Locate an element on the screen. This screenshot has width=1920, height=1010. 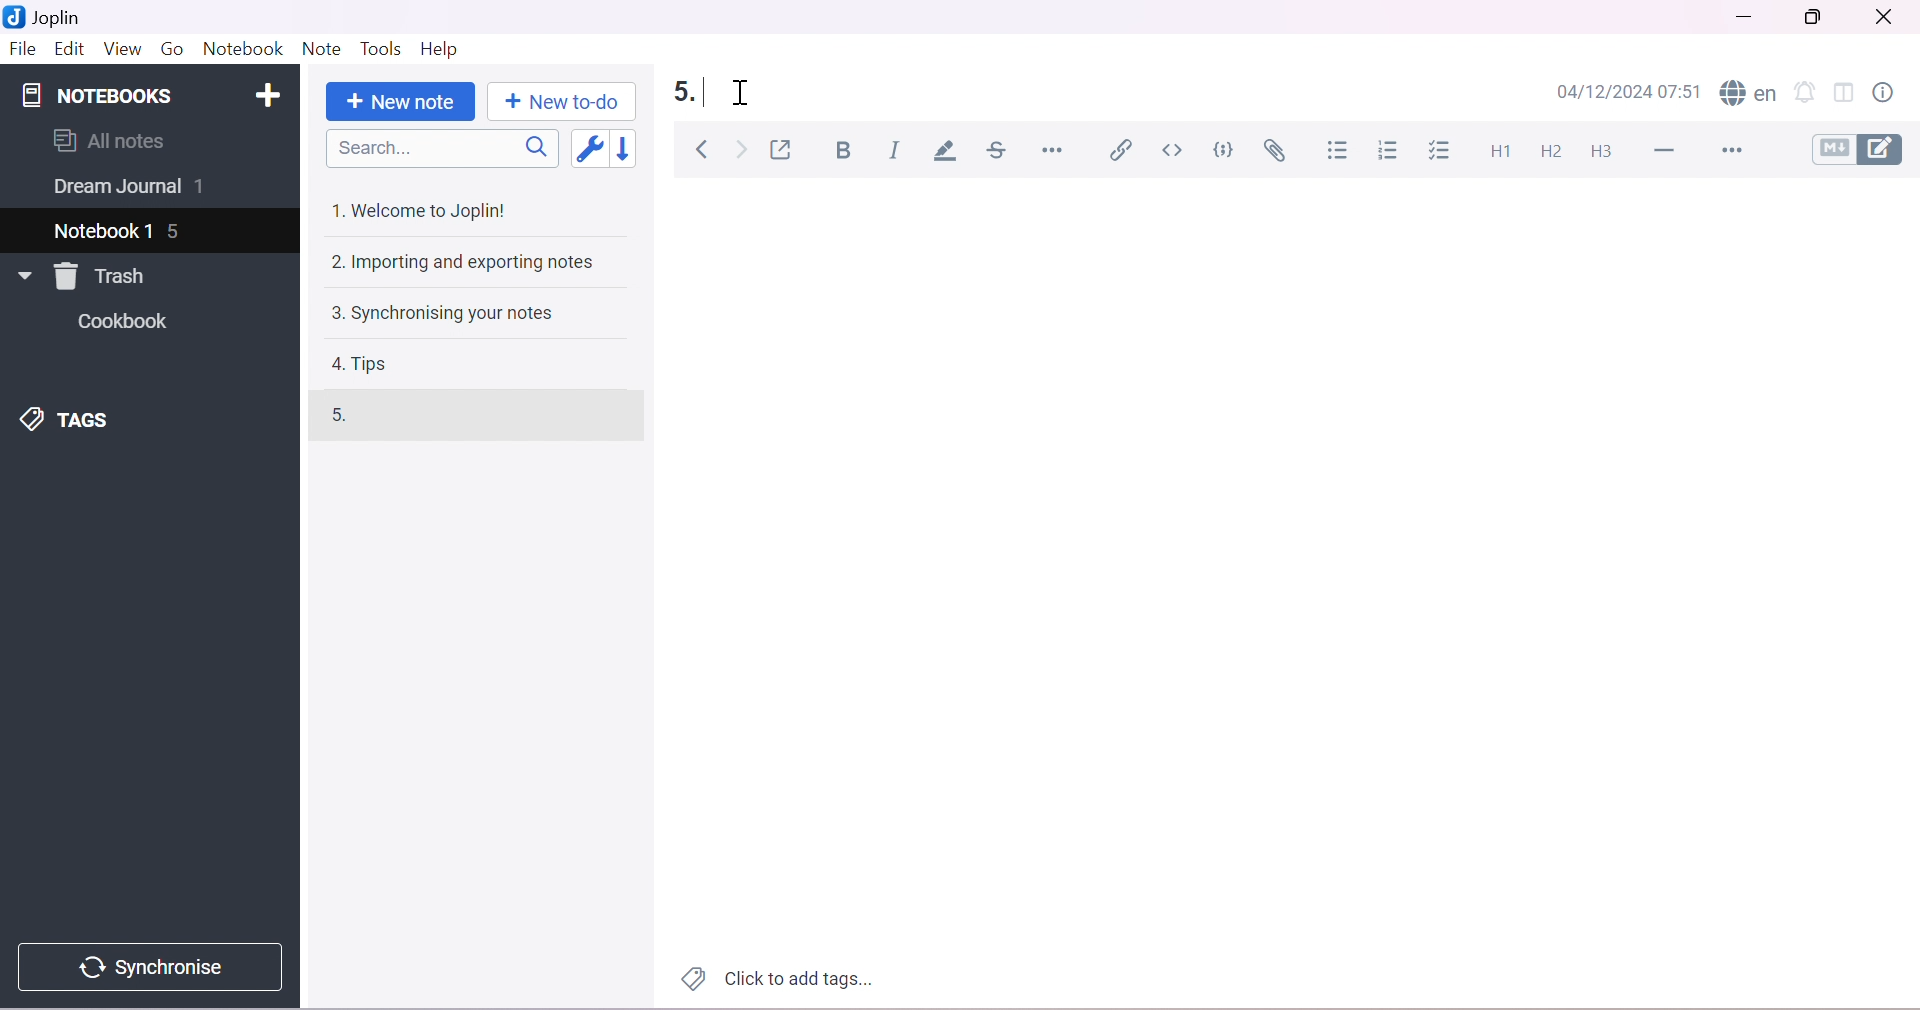
Minimize is located at coordinates (1741, 20).